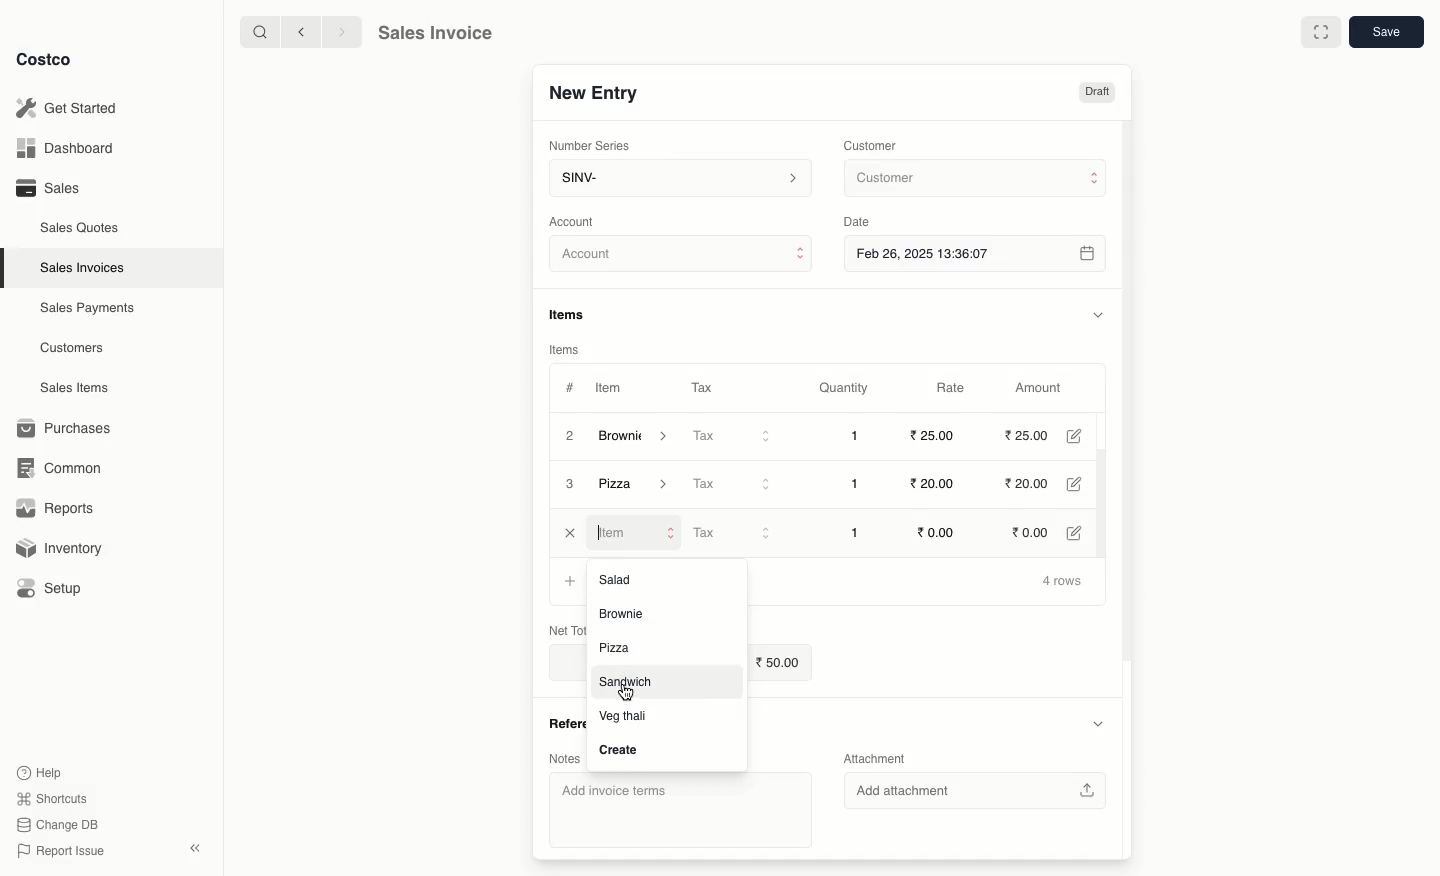  What do you see at coordinates (628, 694) in the screenshot?
I see `cursor` at bounding box center [628, 694].